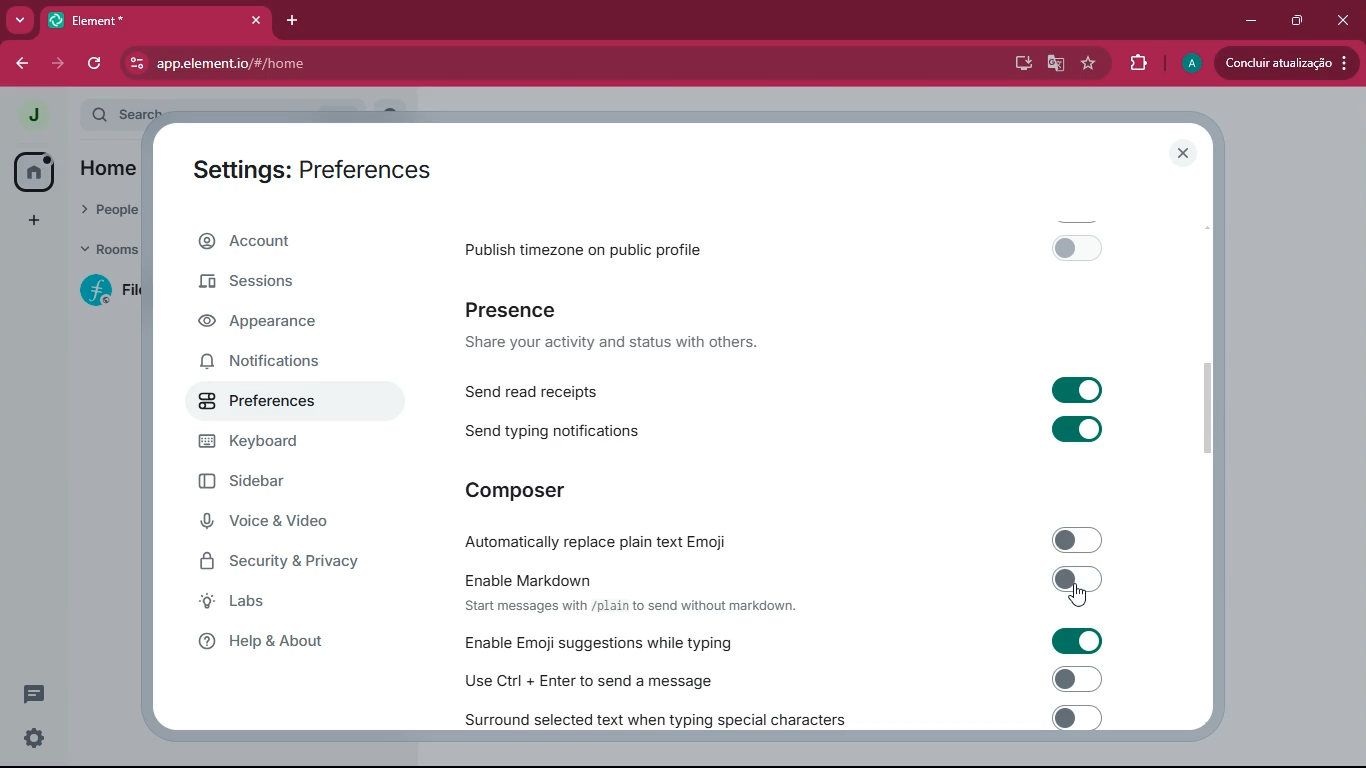  Describe the element at coordinates (281, 642) in the screenshot. I see `help` at that location.